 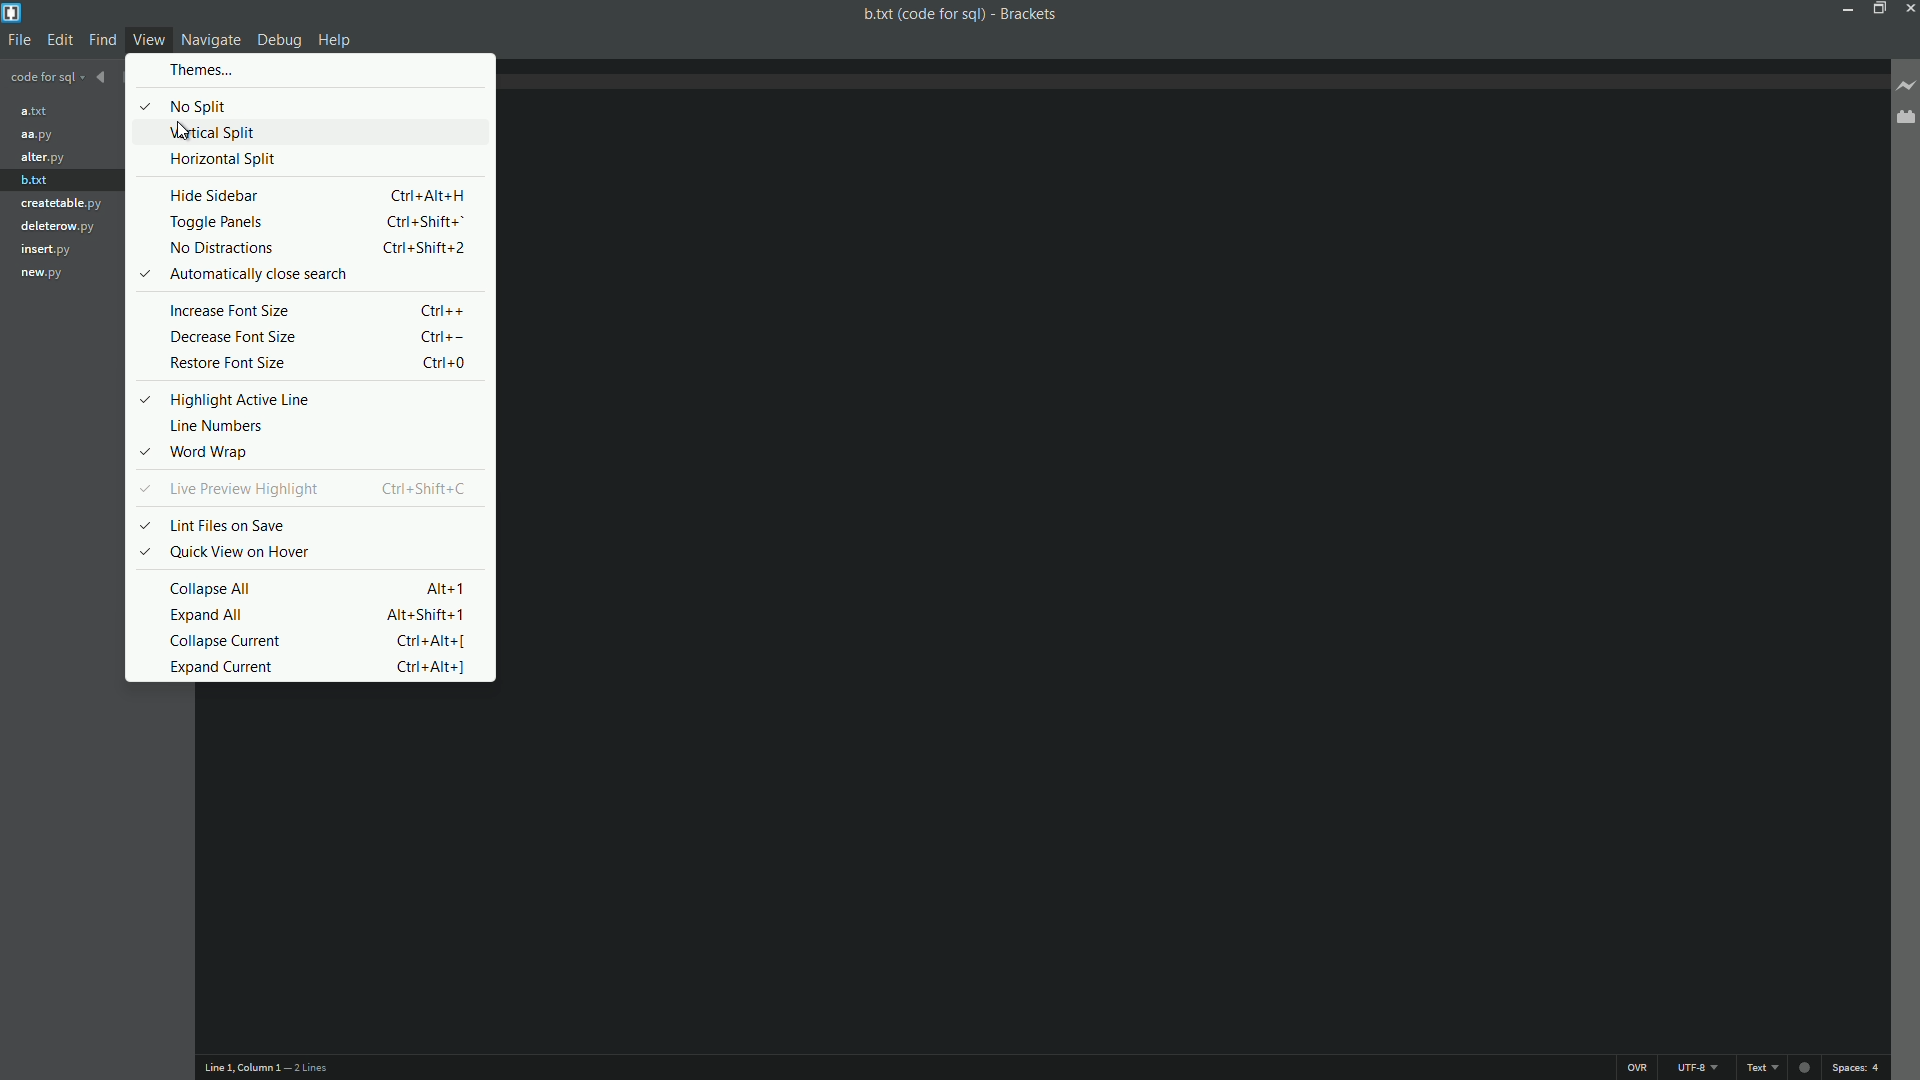 What do you see at coordinates (320, 402) in the screenshot?
I see `highlight active line` at bounding box center [320, 402].